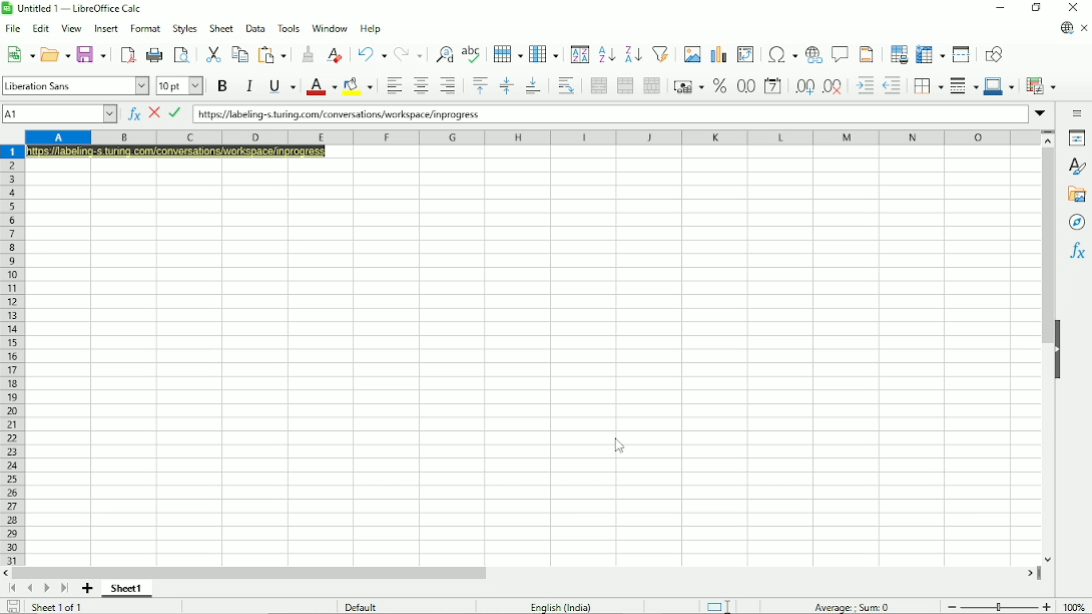 This screenshot has width=1092, height=614. What do you see at coordinates (631, 54) in the screenshot?
I see `Sort descending` at bounding box center [631, 54].